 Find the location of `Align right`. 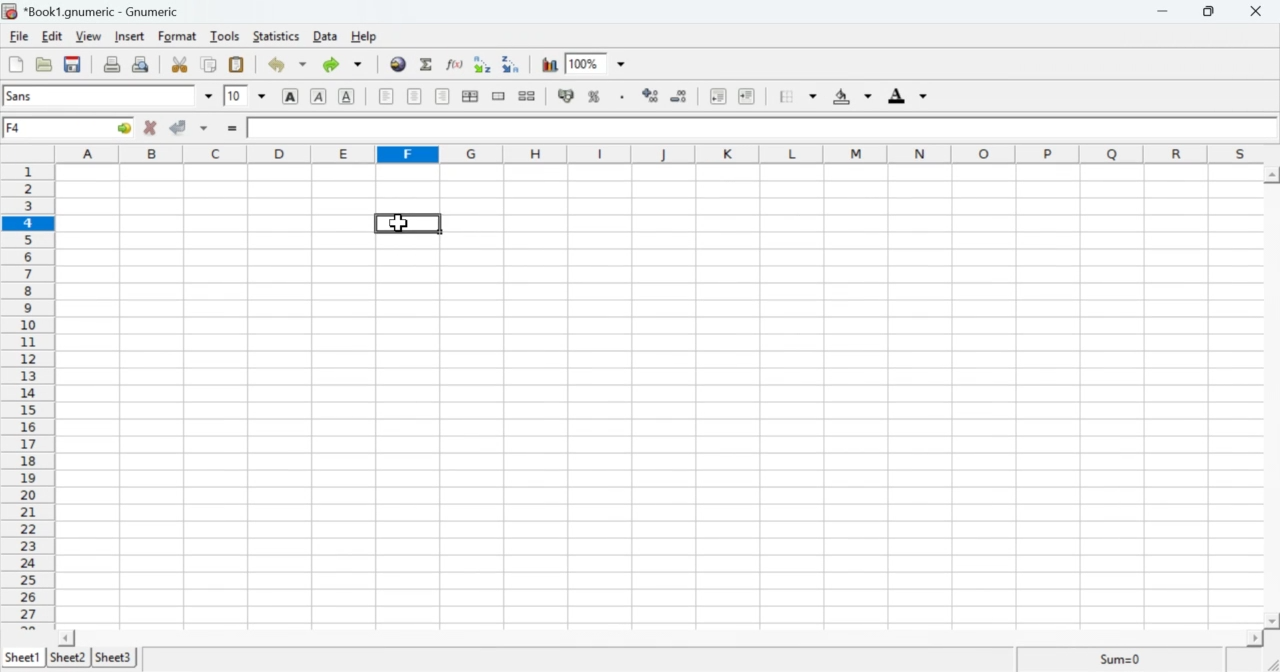

Align right is located at coordinates (442, 99).